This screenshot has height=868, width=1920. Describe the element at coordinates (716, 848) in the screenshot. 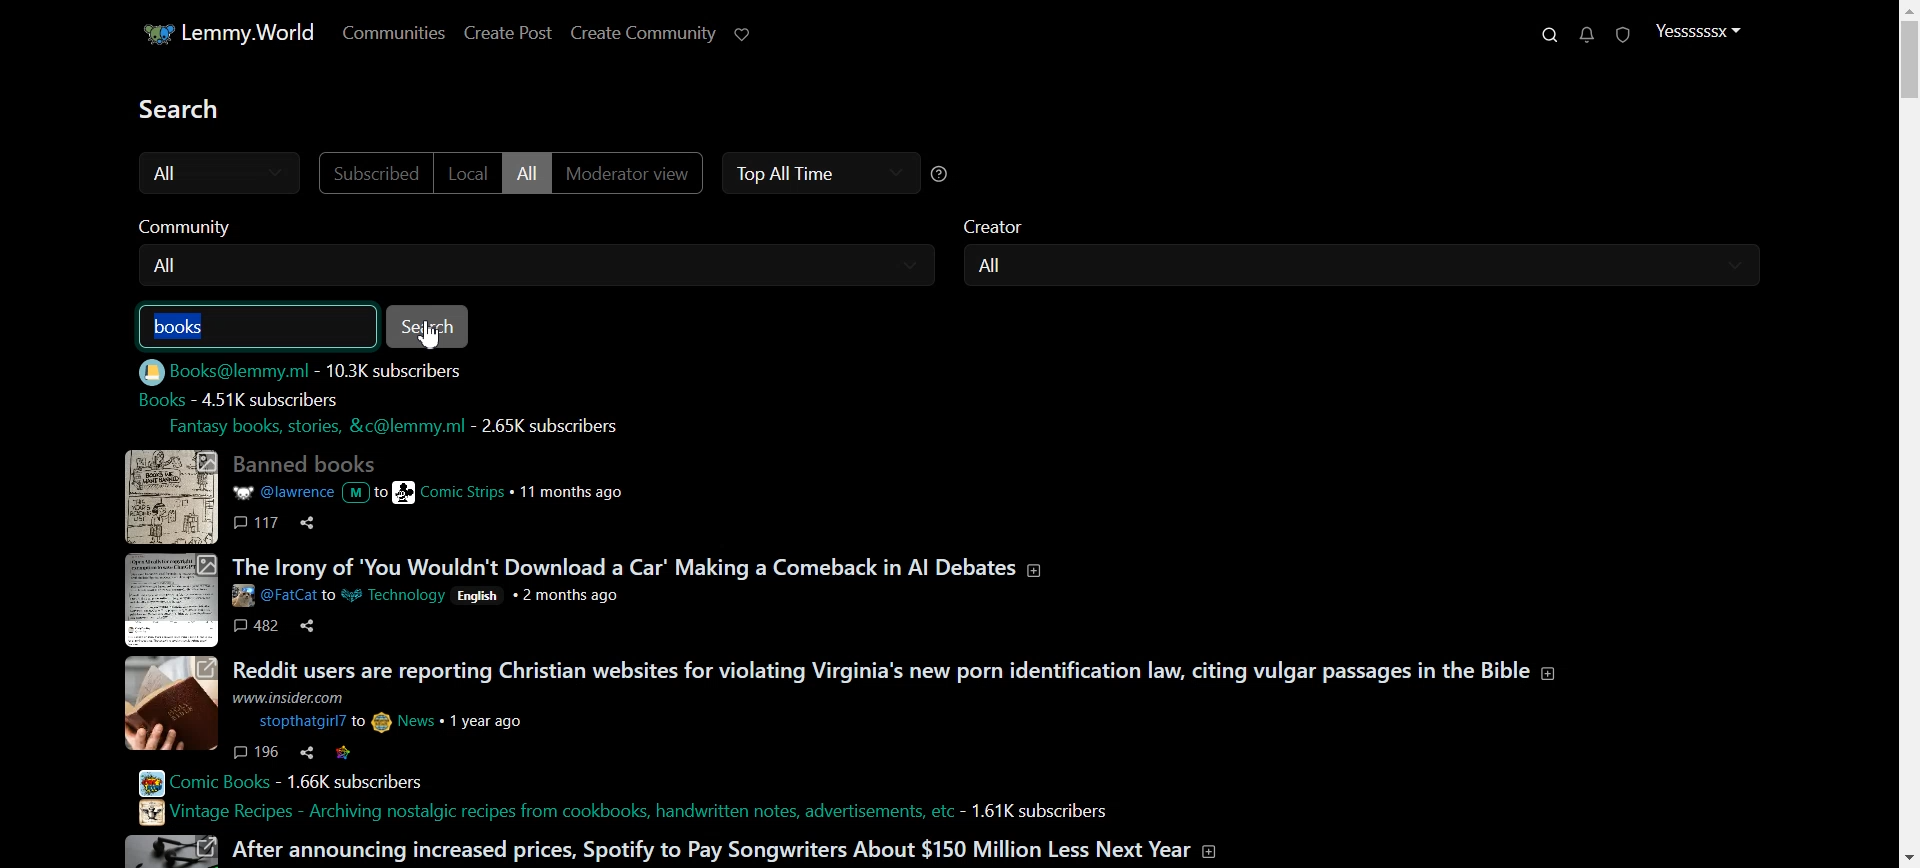

I see `post` at that location.